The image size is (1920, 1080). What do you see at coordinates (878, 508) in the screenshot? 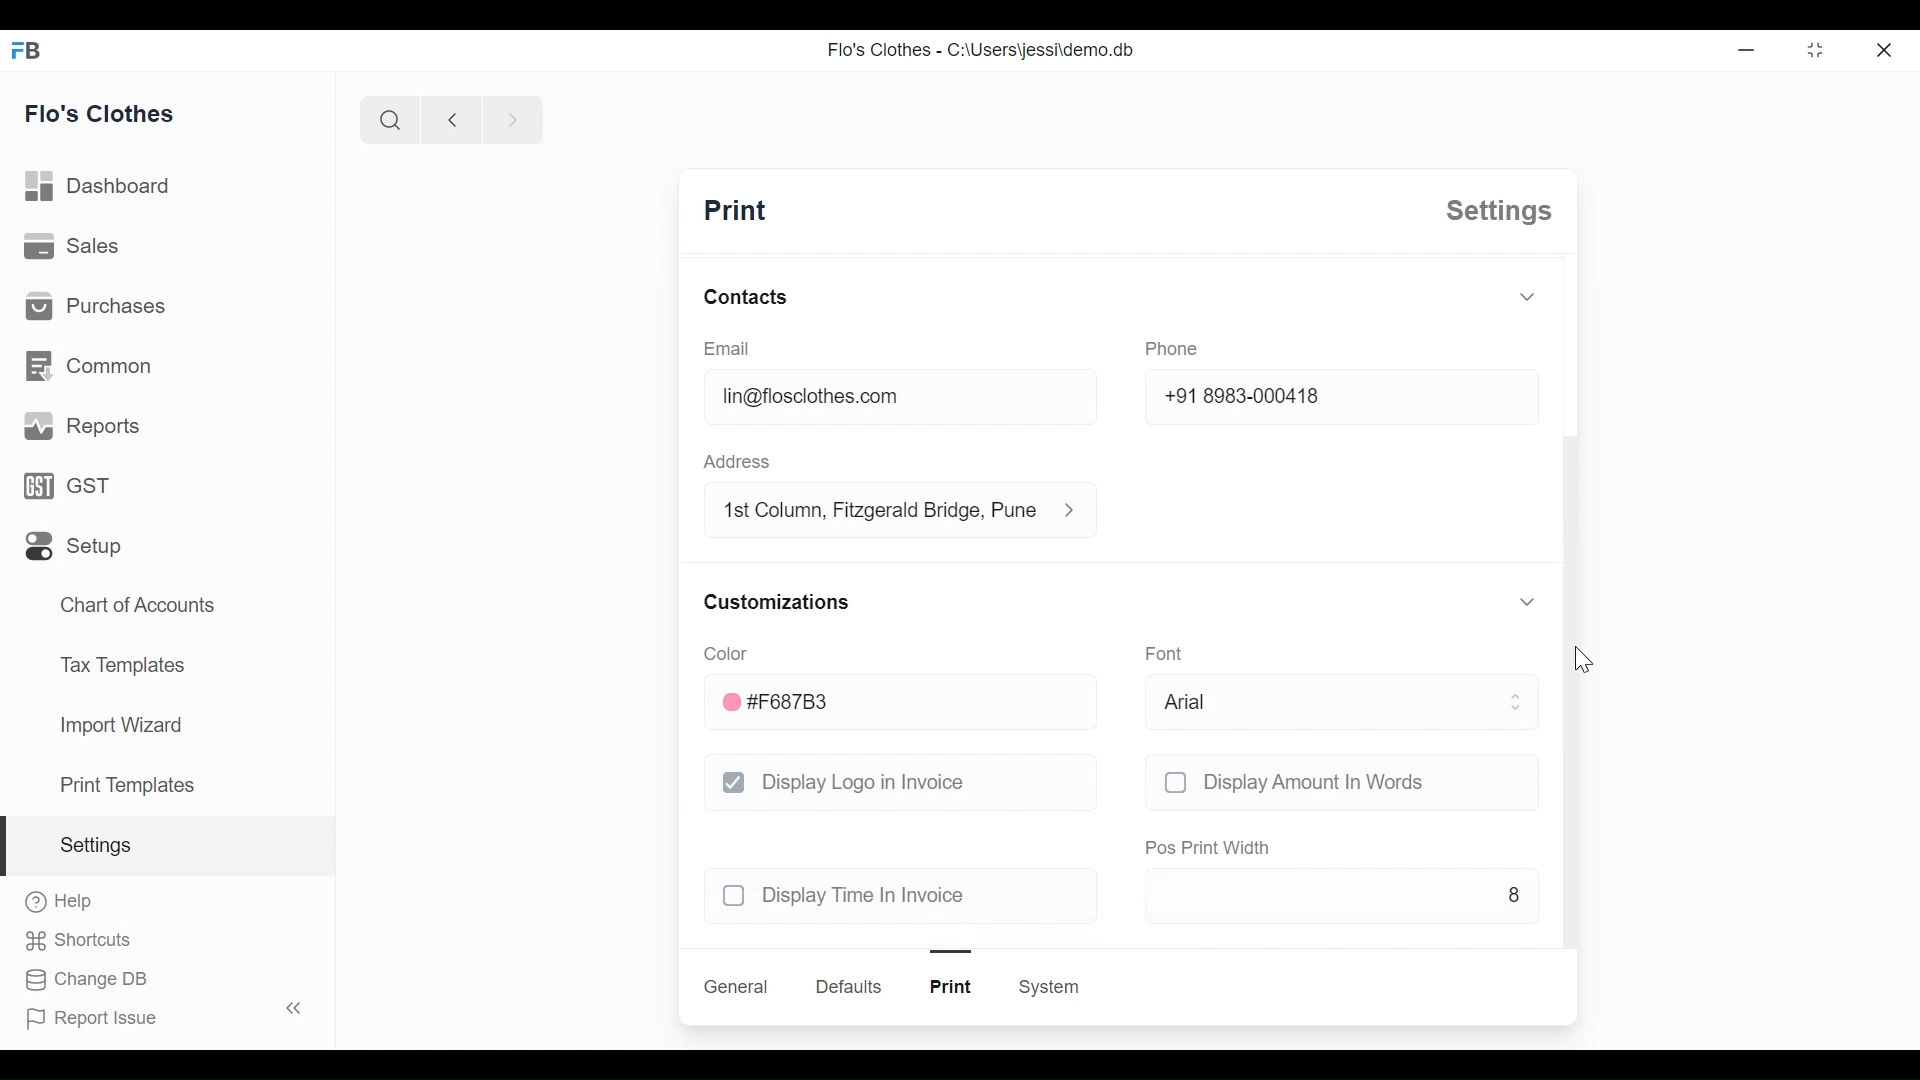
I see `1st column, fitzgerald bridge, Pune` at bounding box center [878, 508].